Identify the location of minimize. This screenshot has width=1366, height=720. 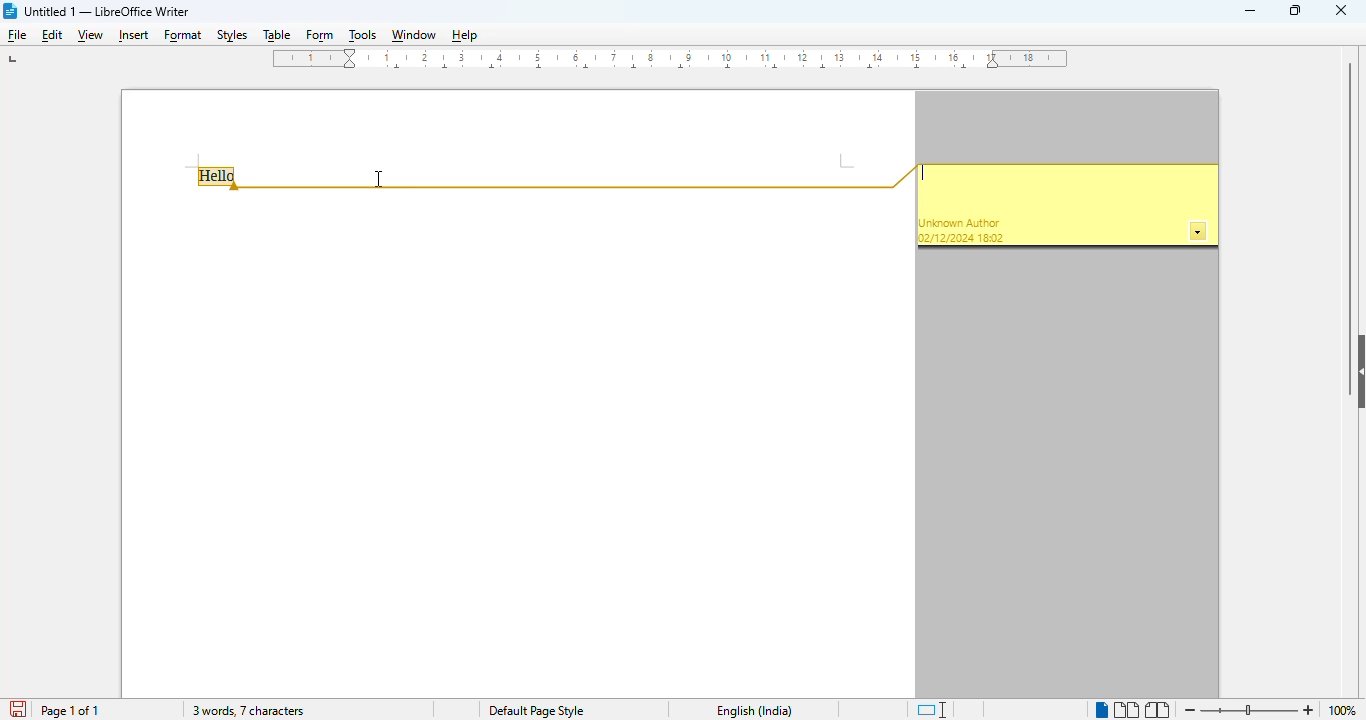
(1251, 11).